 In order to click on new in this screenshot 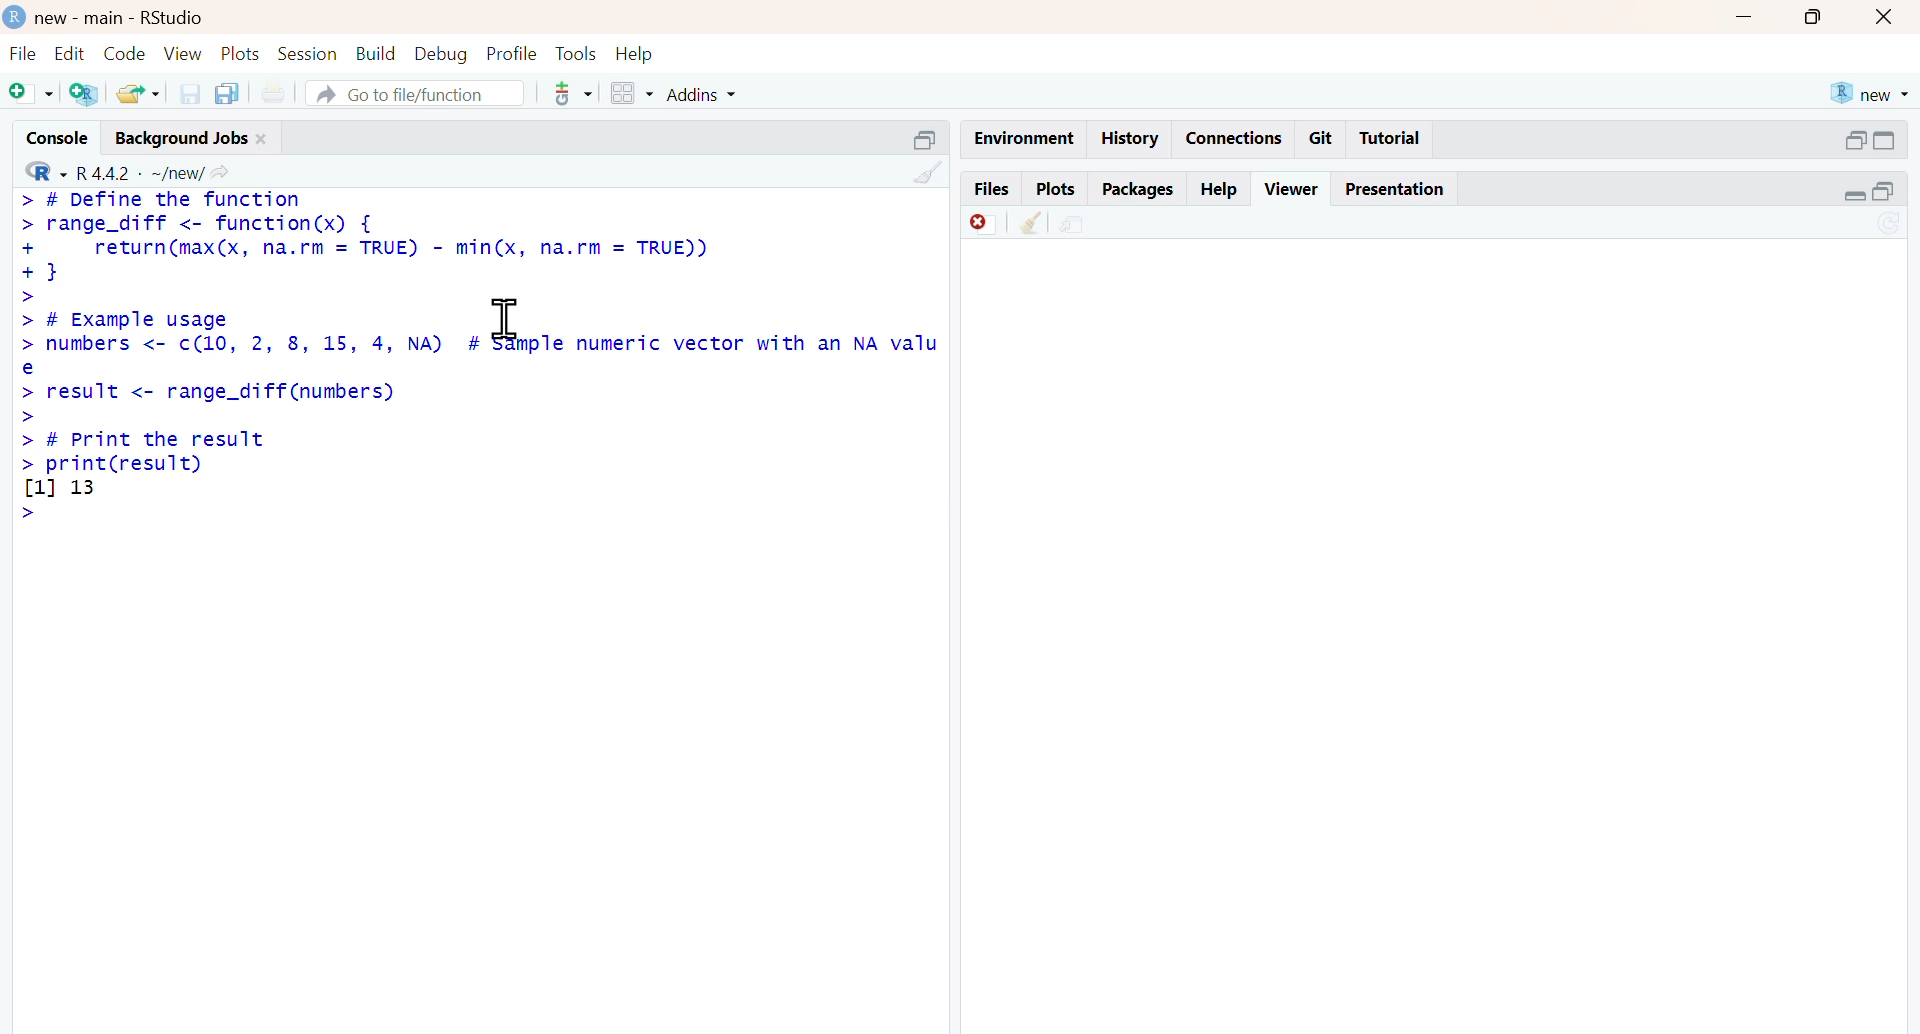, I will do `click(1871, 94)`.